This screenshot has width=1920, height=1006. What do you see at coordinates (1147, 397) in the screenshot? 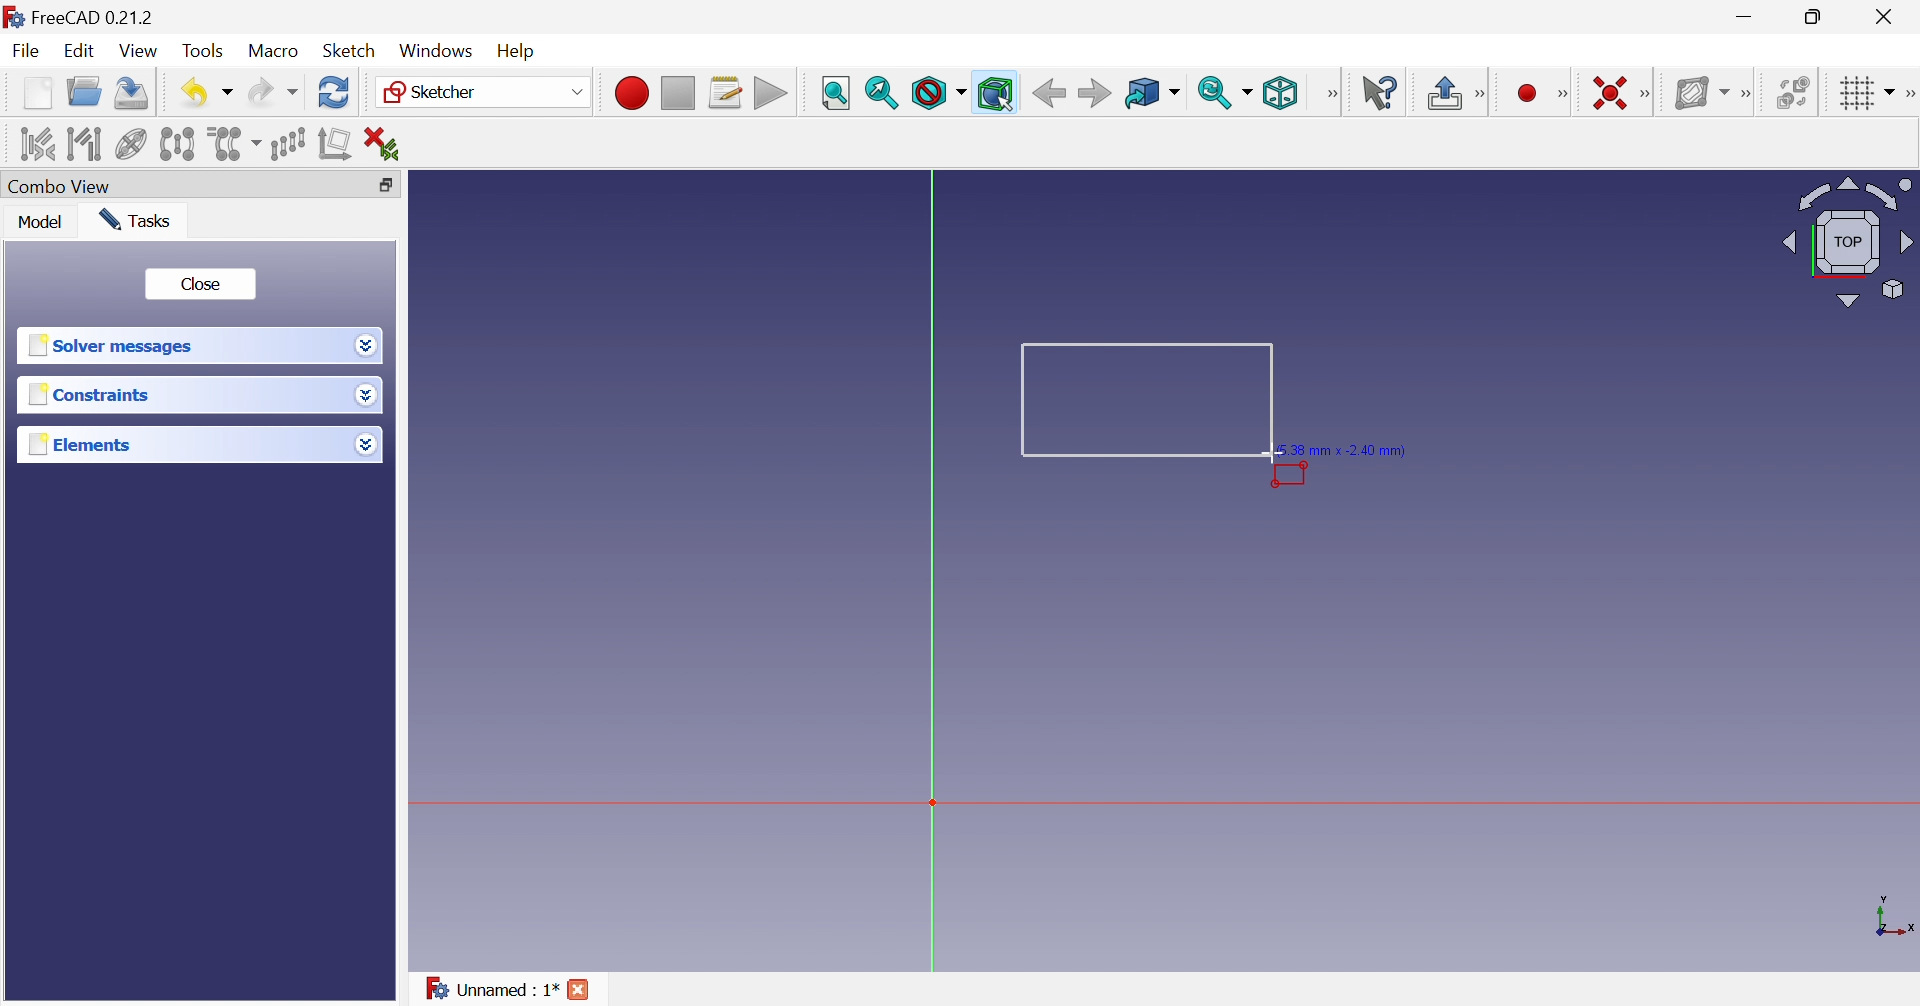
I see `Rectangle` at bounding box center [1147, 397].